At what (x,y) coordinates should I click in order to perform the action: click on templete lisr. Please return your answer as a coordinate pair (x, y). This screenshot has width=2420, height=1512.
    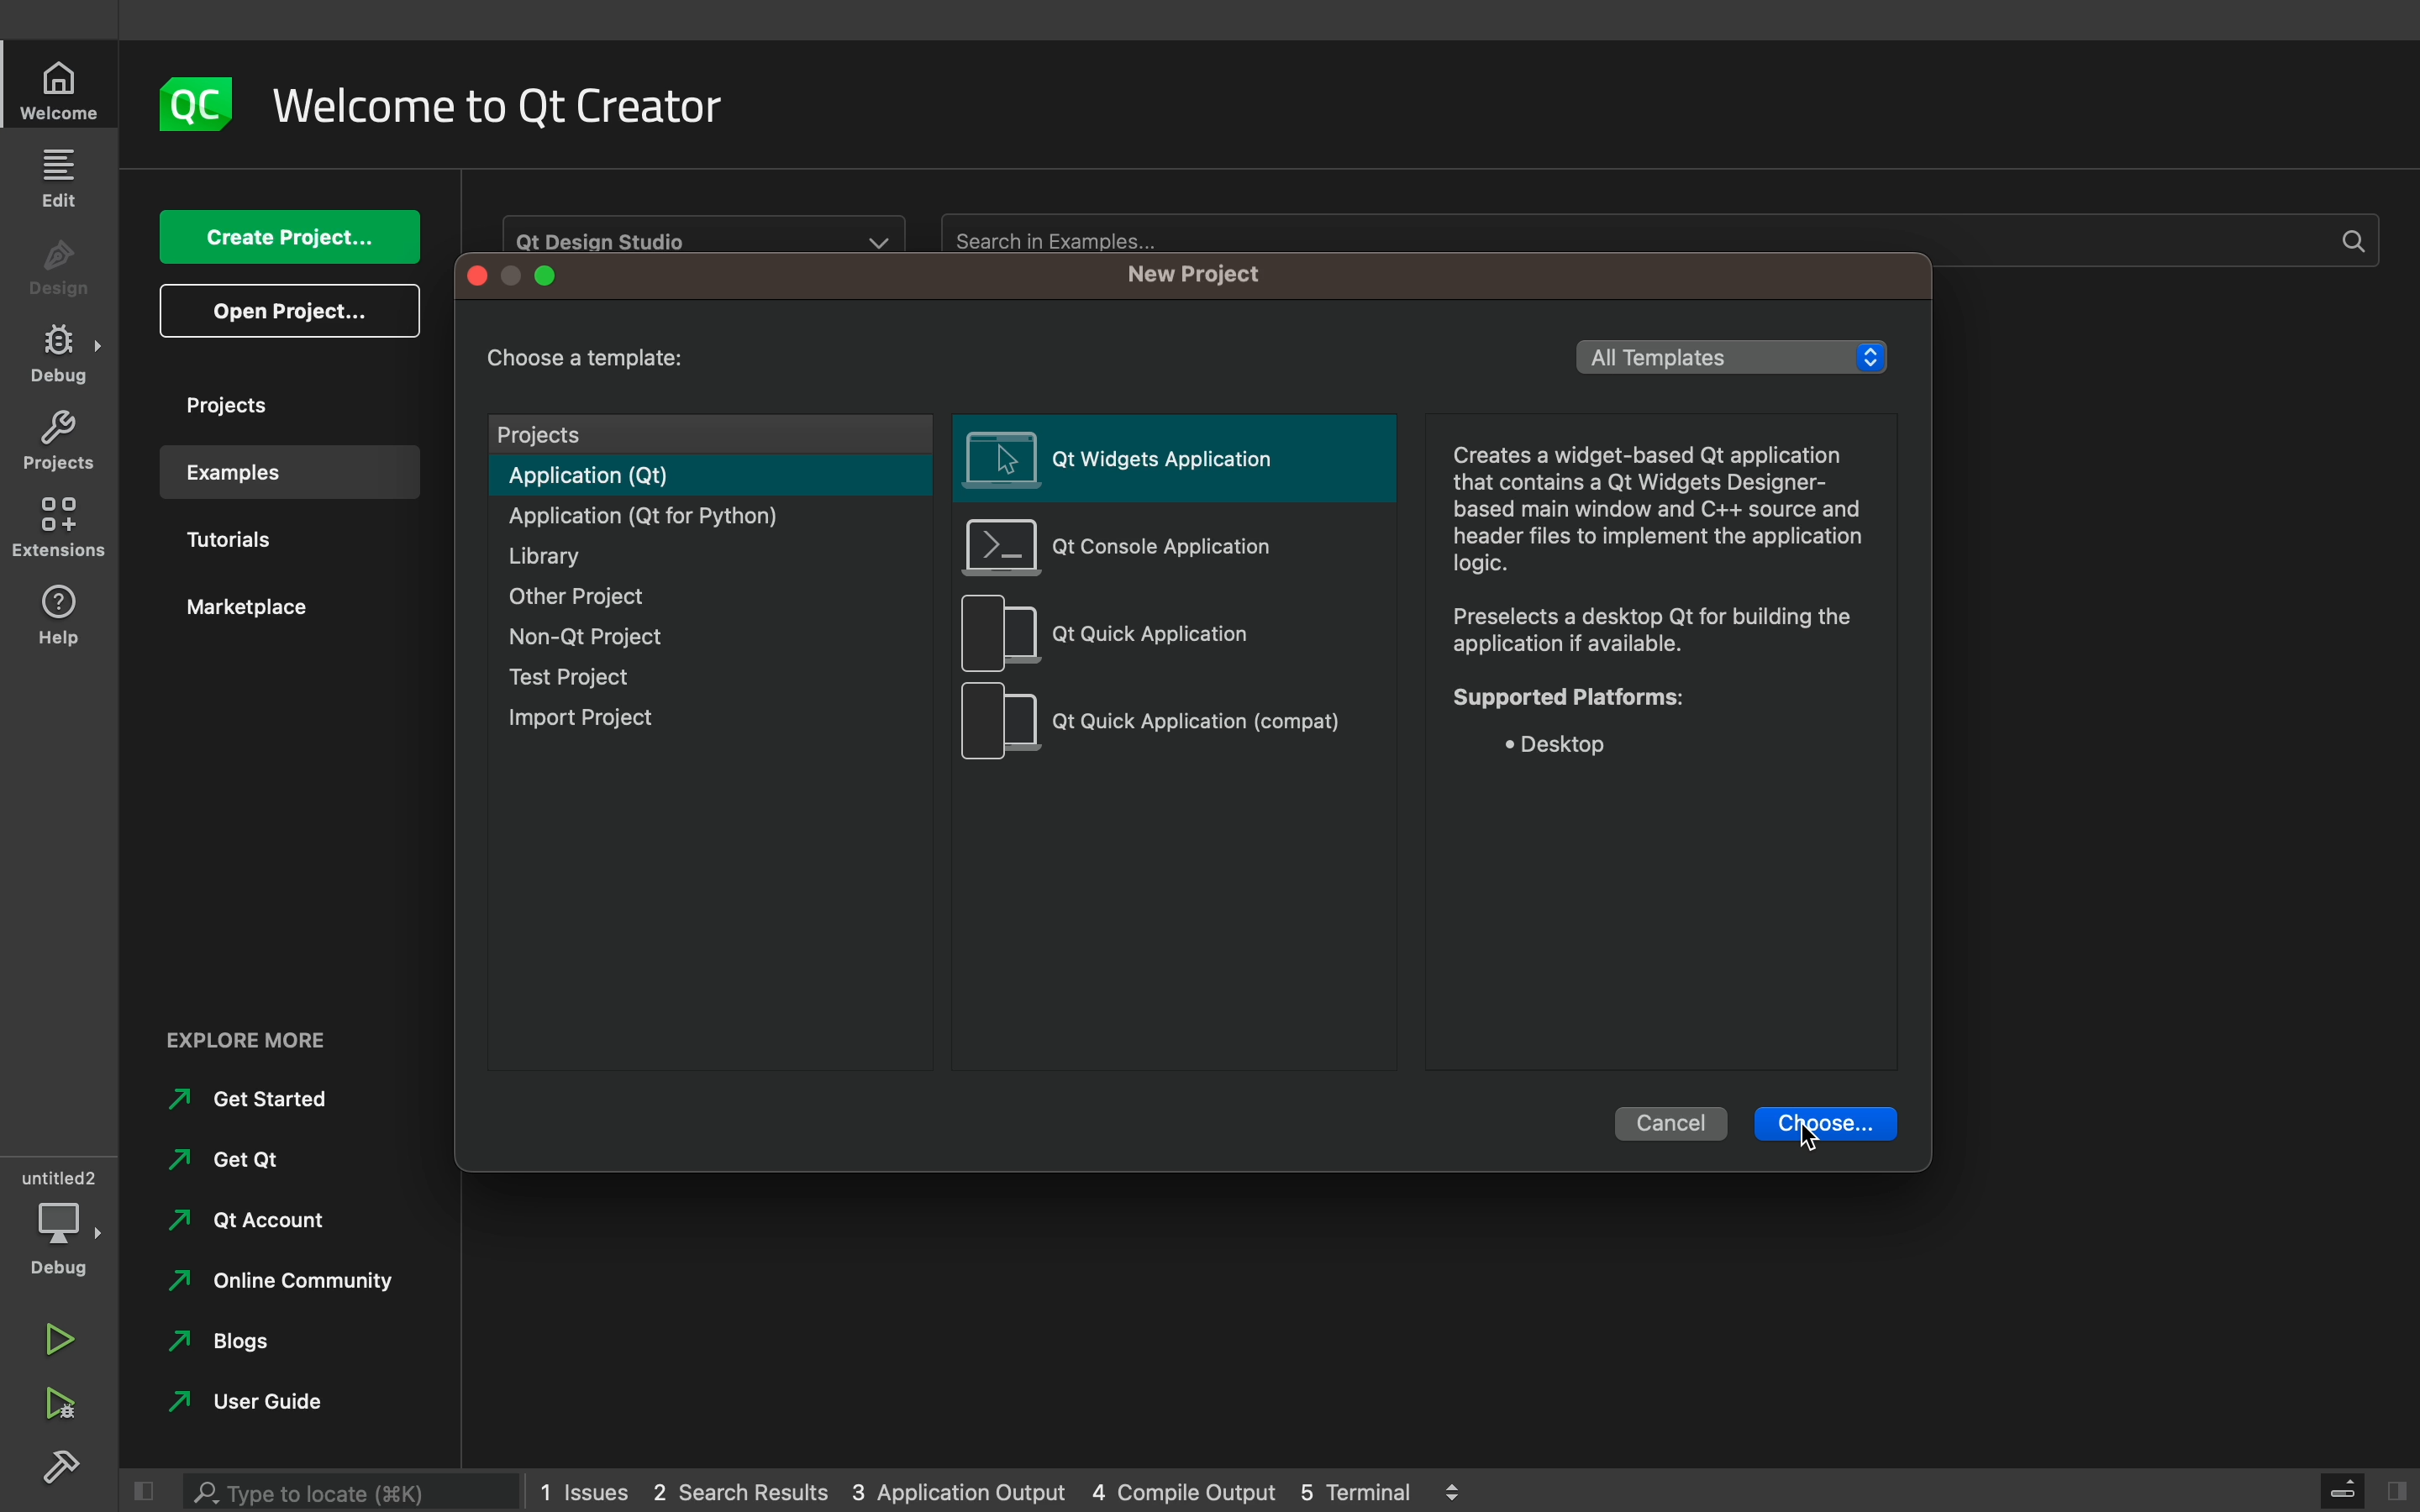
    Looking at the image, I should click on (1720, 358).